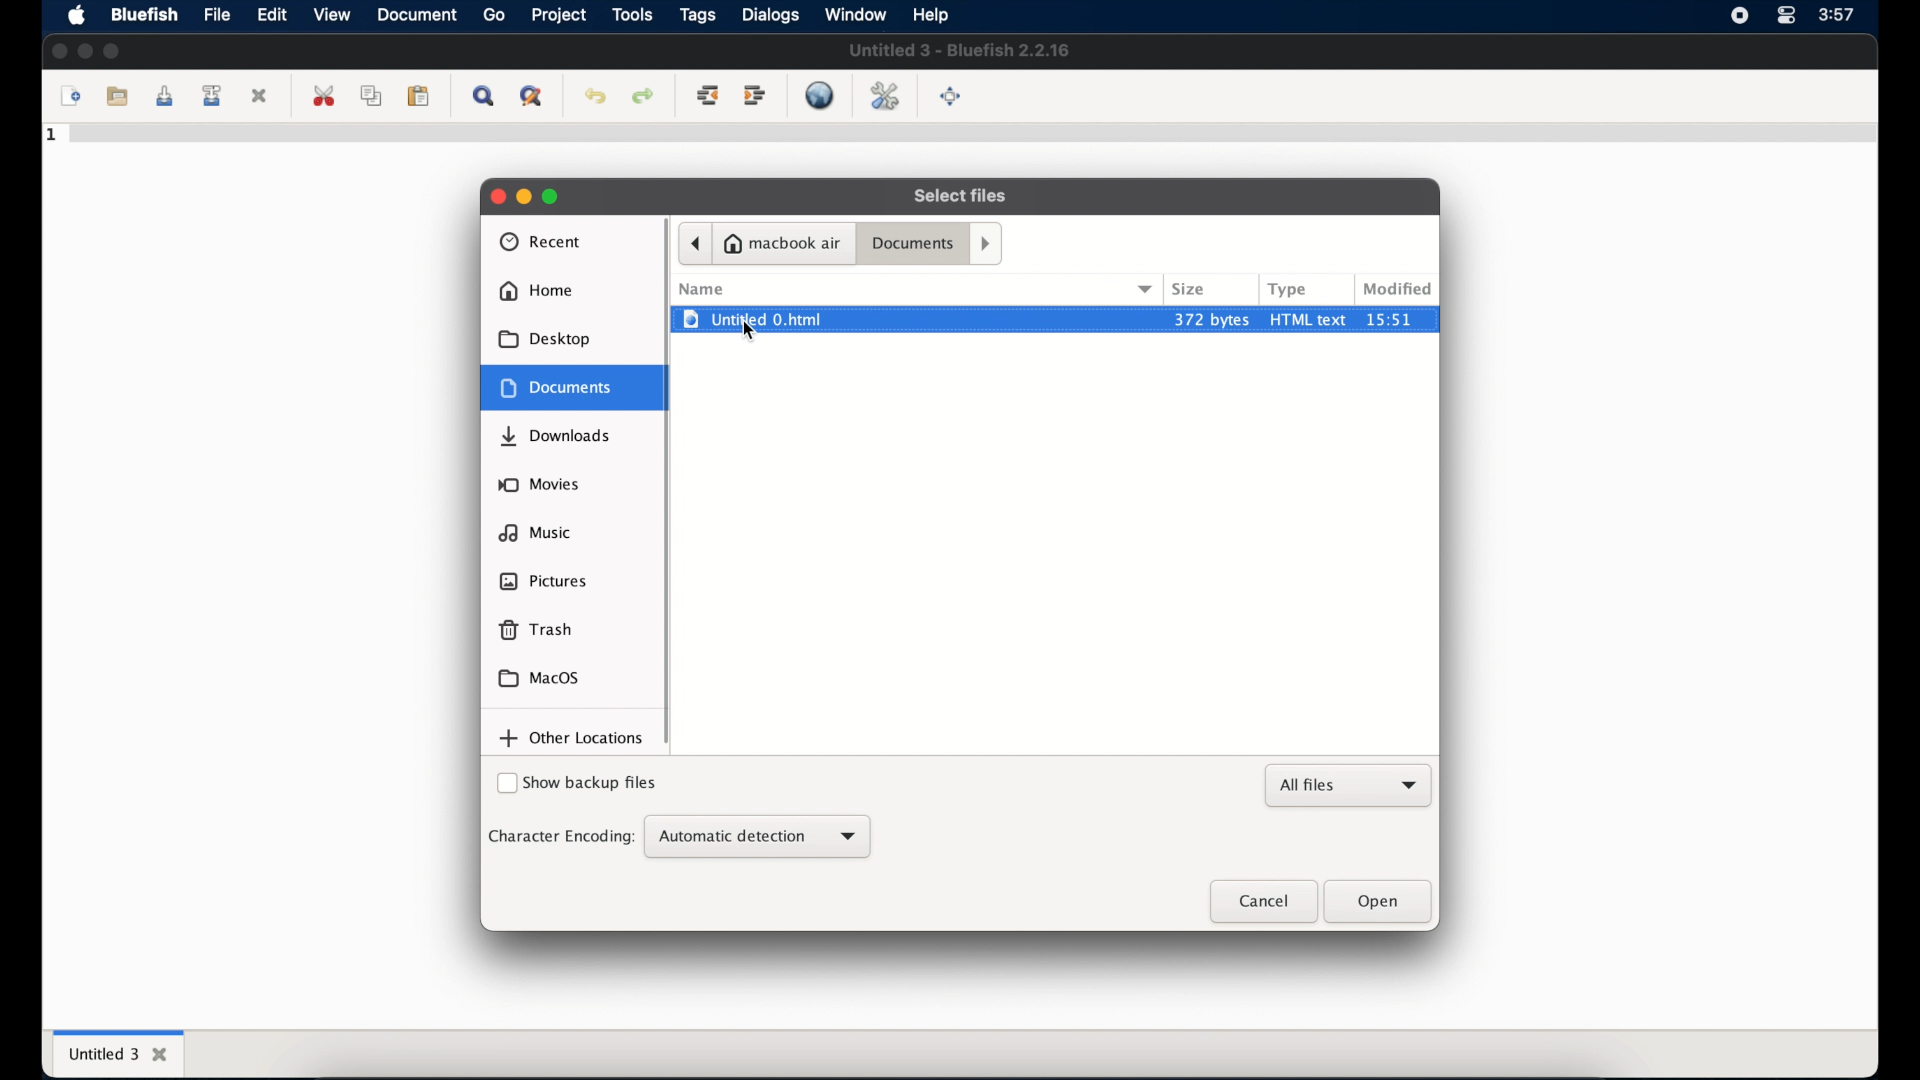 This screenshot has height=1080, width=1920. What do you see at coordinates (913, 245) in the screenshot?
I see `documents` at bounding box center [913, 245].